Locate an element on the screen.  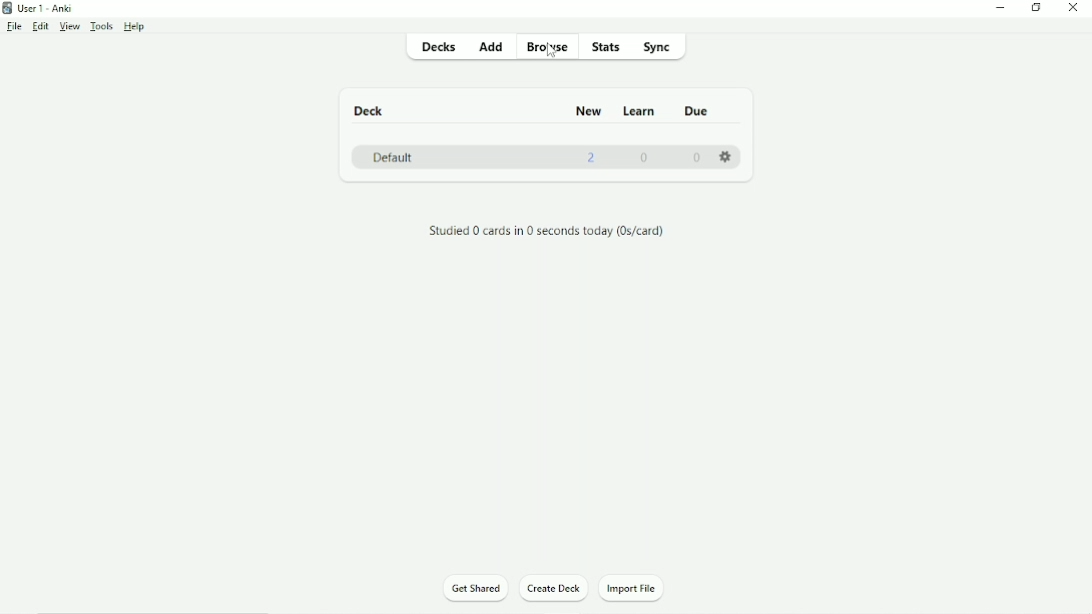
New is located at coordinates (588, 112).